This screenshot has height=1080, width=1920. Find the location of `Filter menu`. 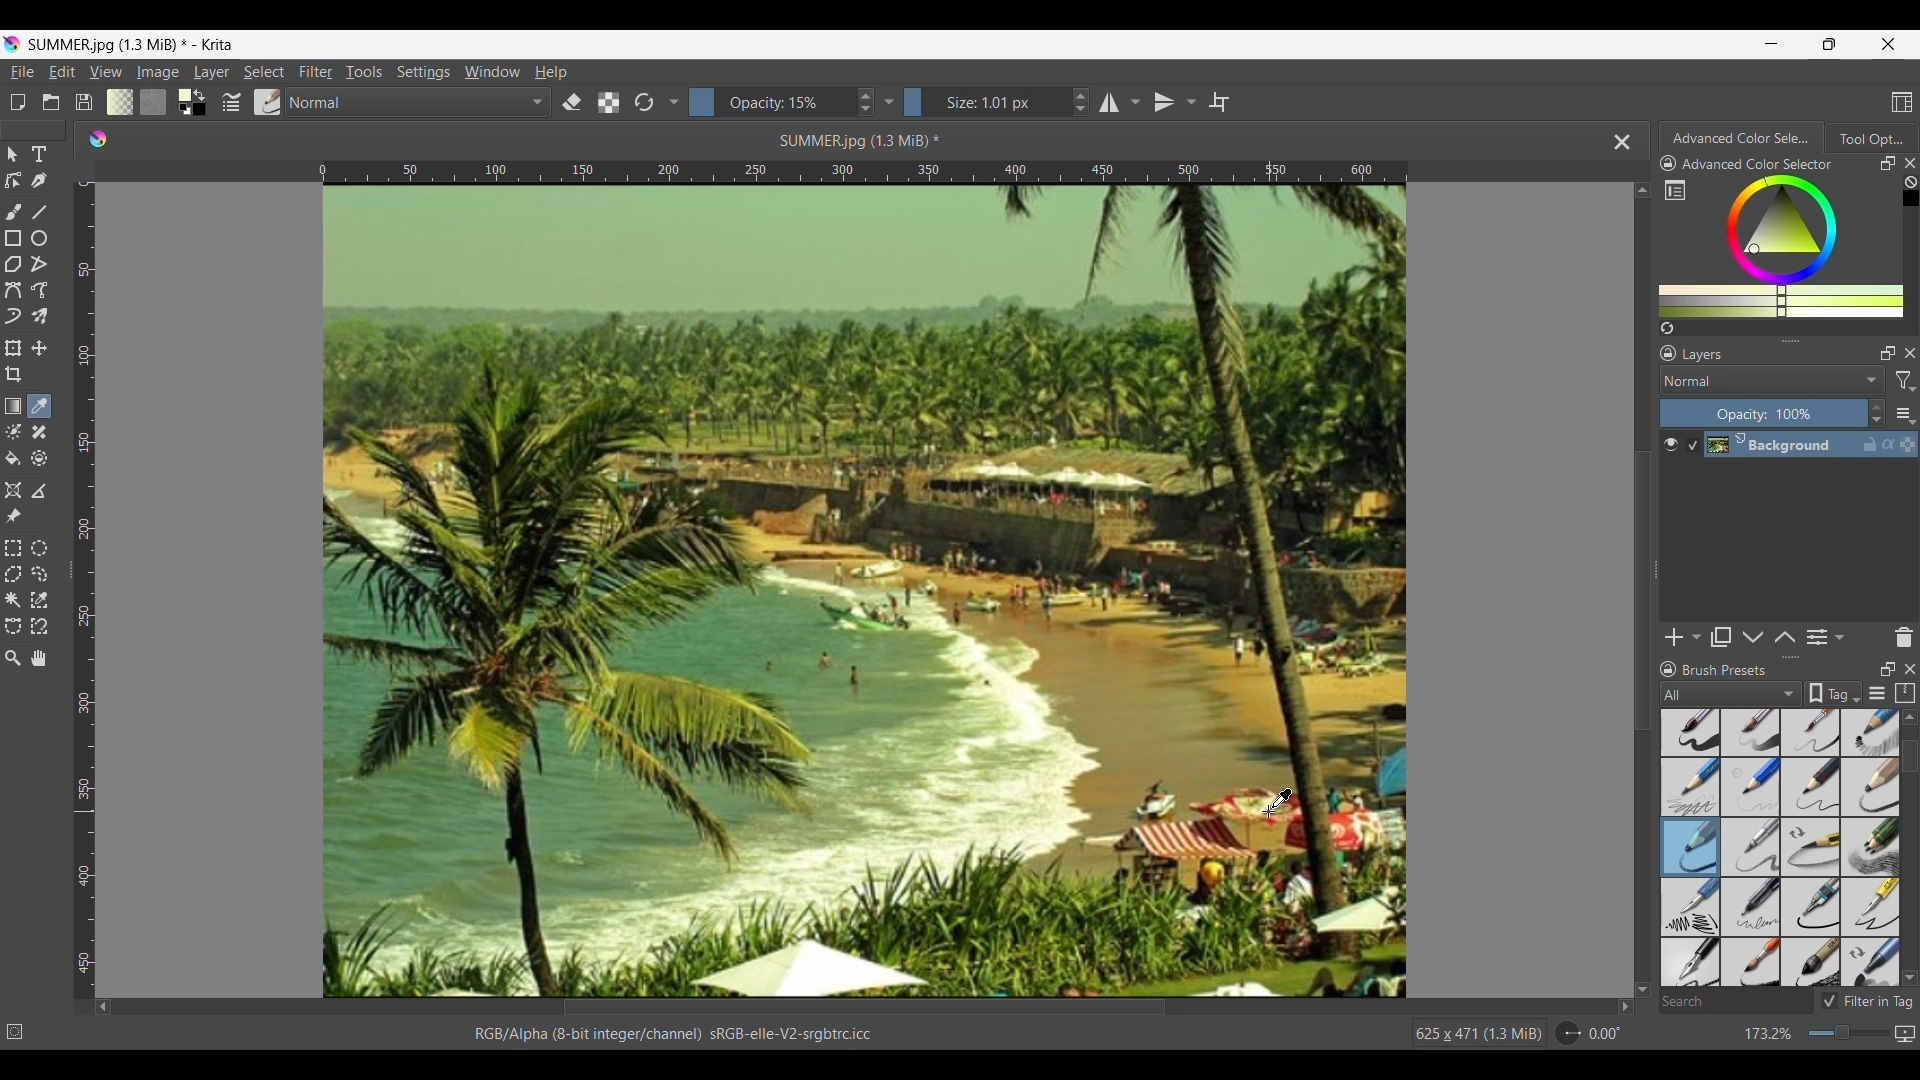

Filter menu is located at coordinates (316, 71).